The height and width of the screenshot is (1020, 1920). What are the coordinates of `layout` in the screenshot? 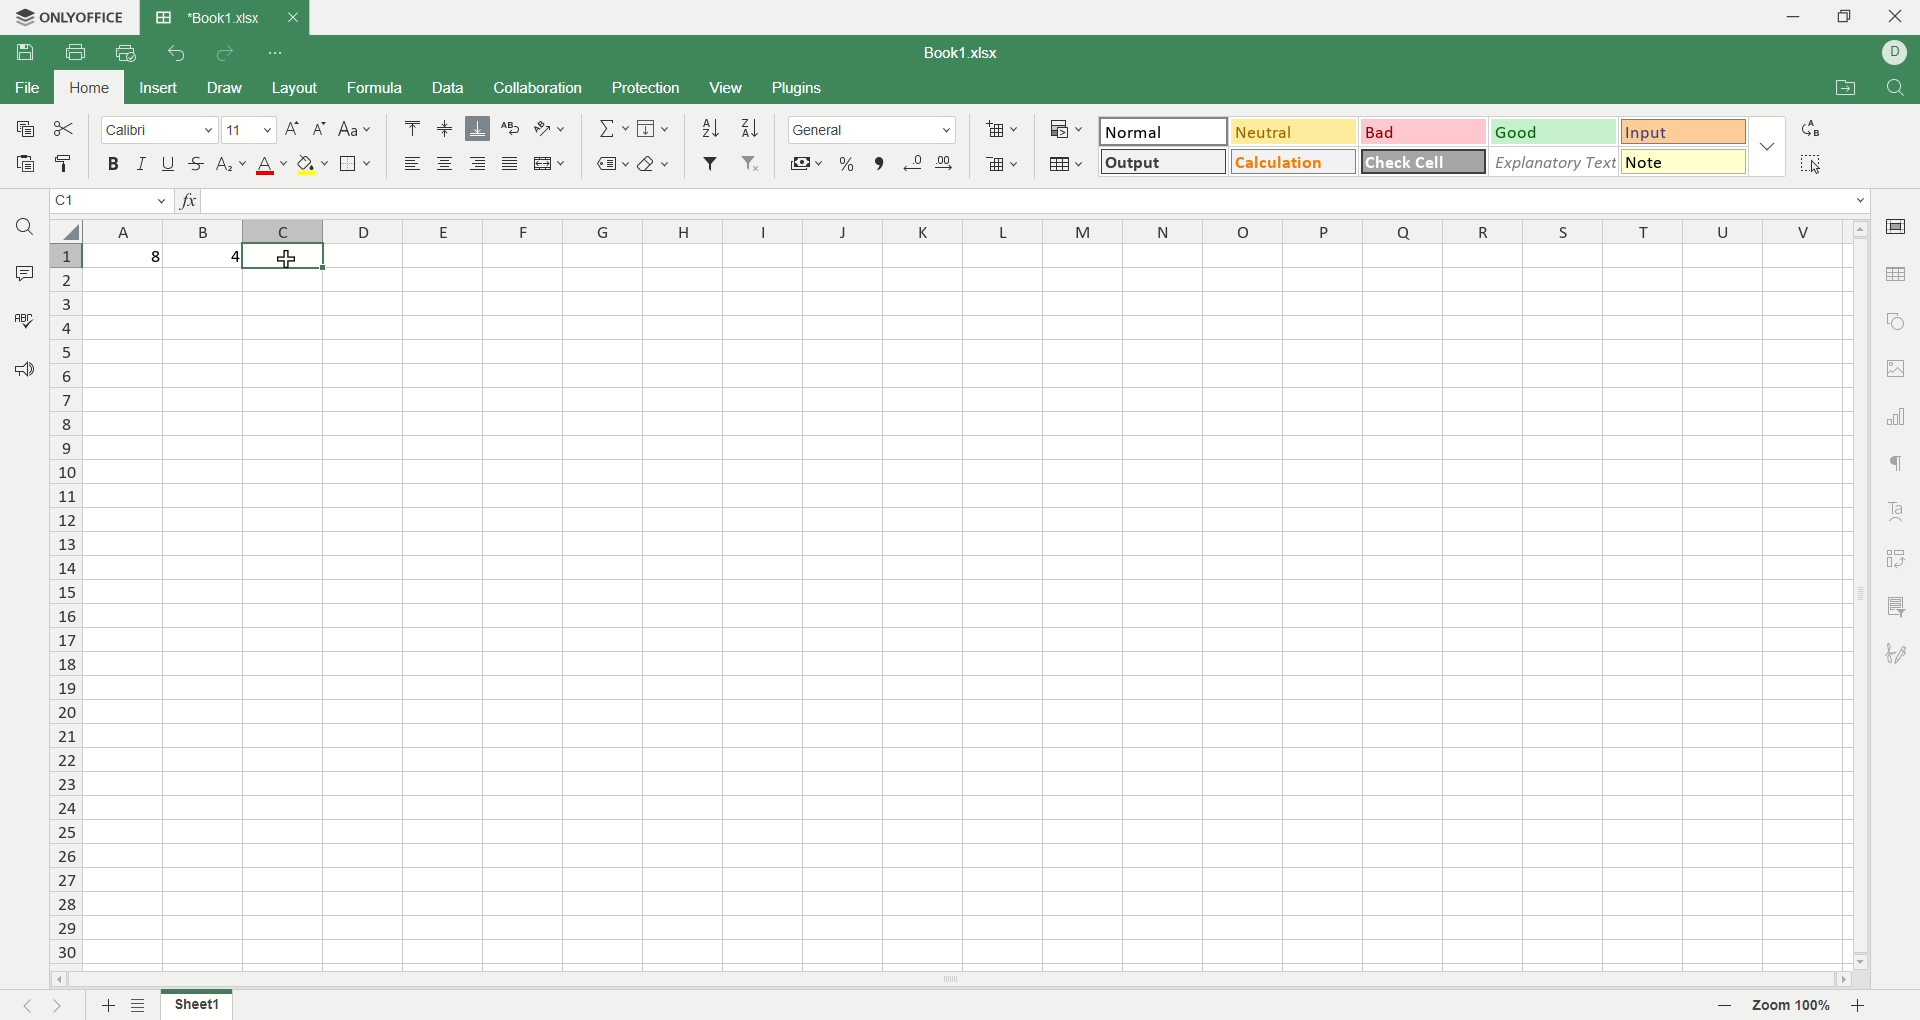 It's located at (294, 88).